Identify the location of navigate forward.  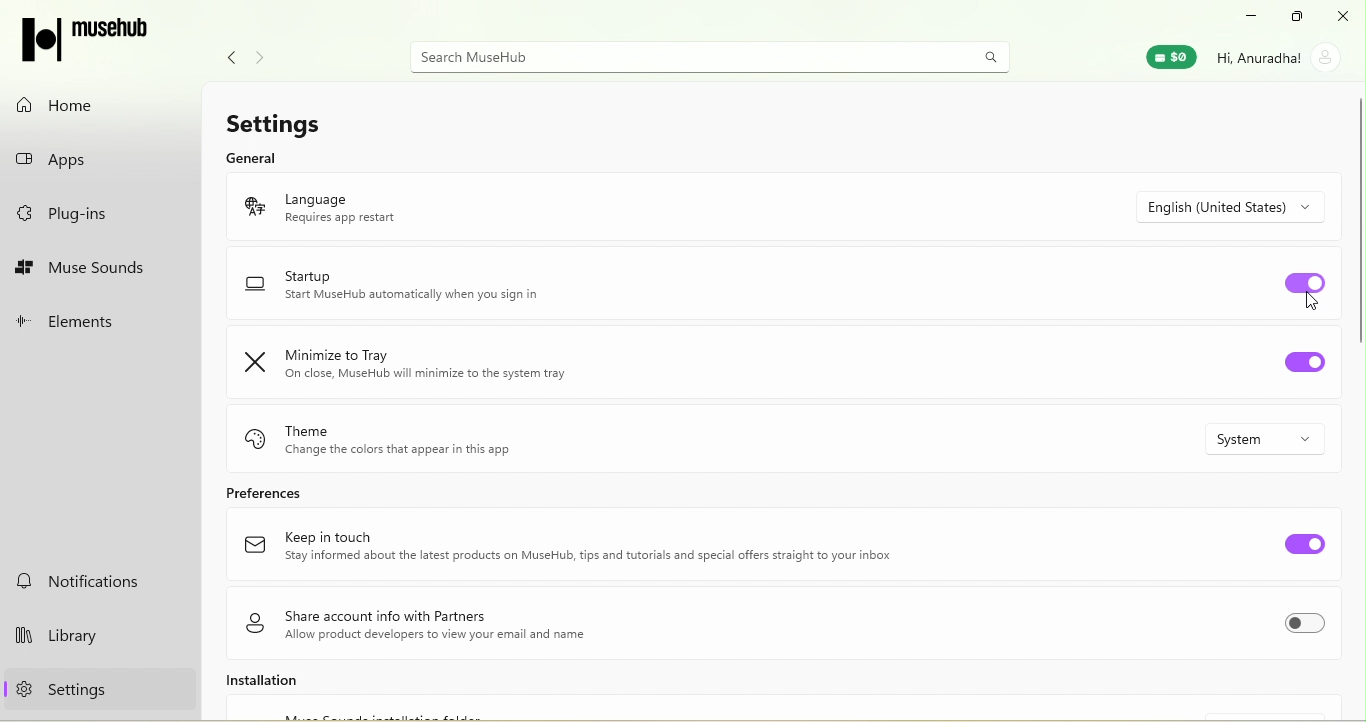
(266, 51).